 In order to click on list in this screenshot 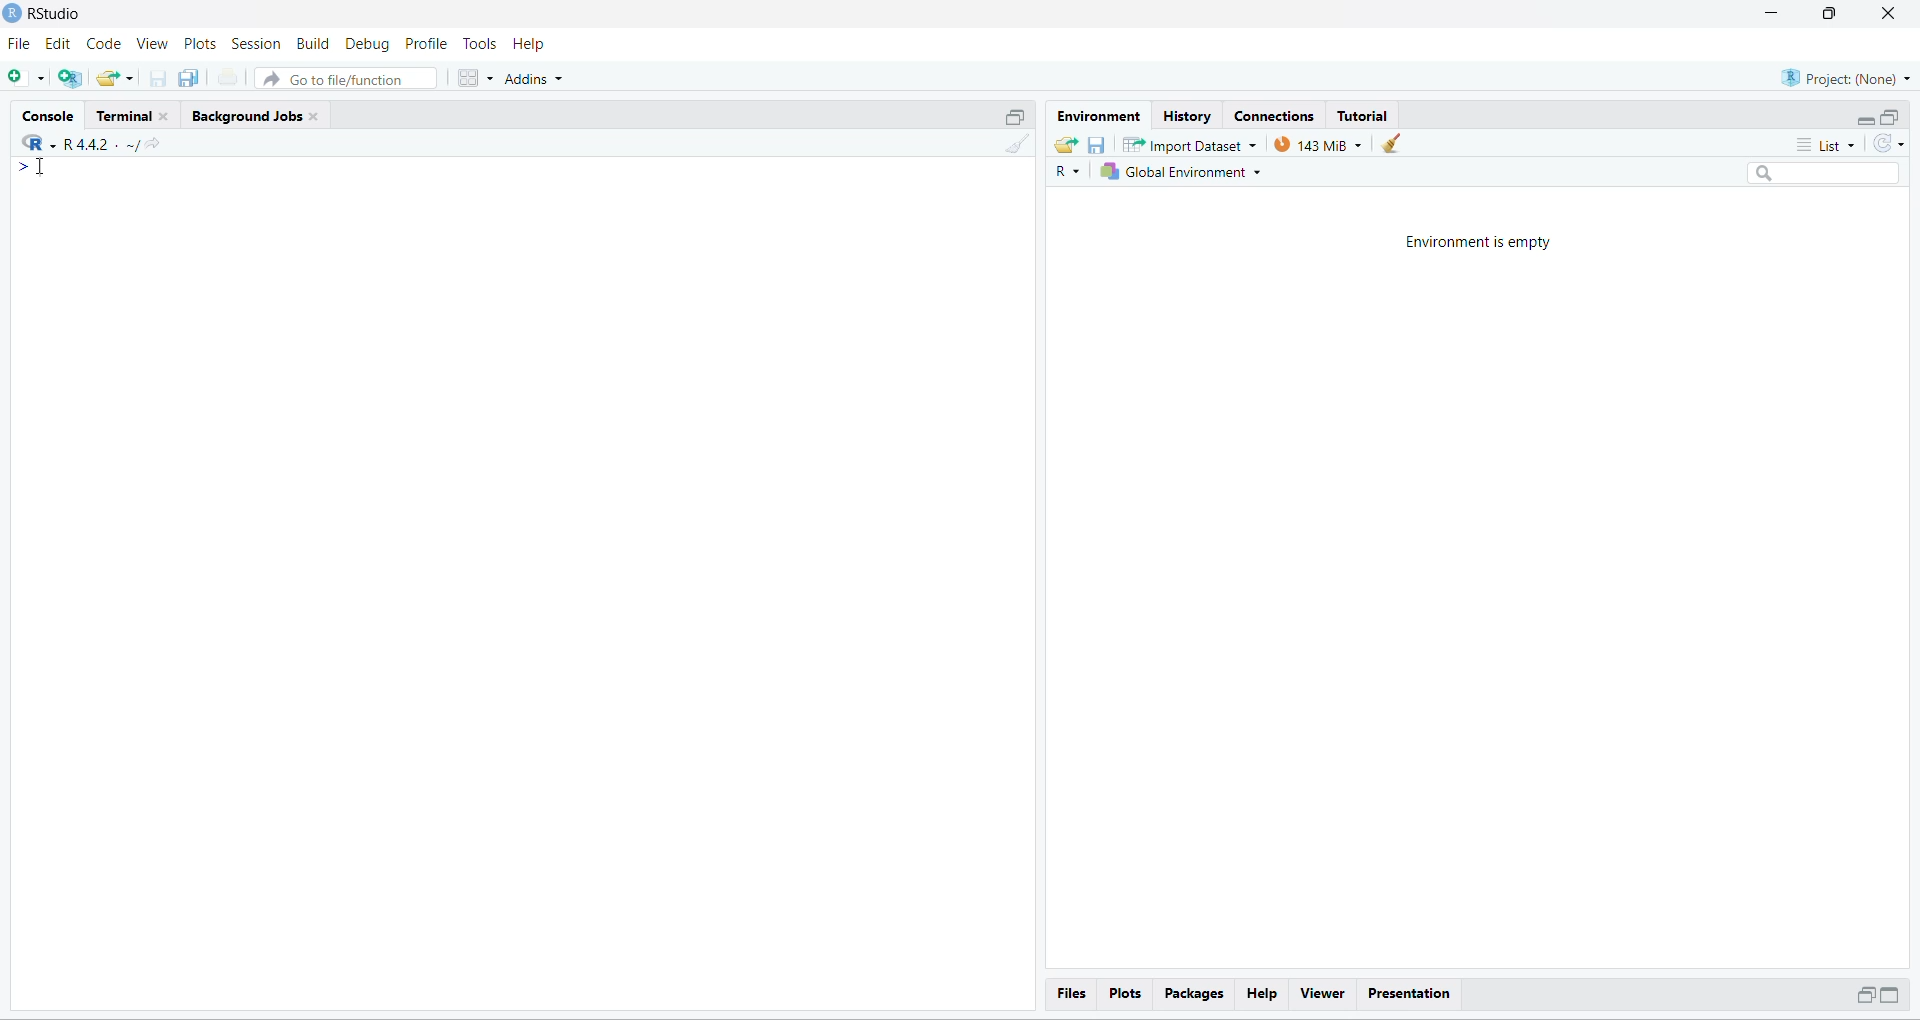, I will do `click(1826, 145)`.